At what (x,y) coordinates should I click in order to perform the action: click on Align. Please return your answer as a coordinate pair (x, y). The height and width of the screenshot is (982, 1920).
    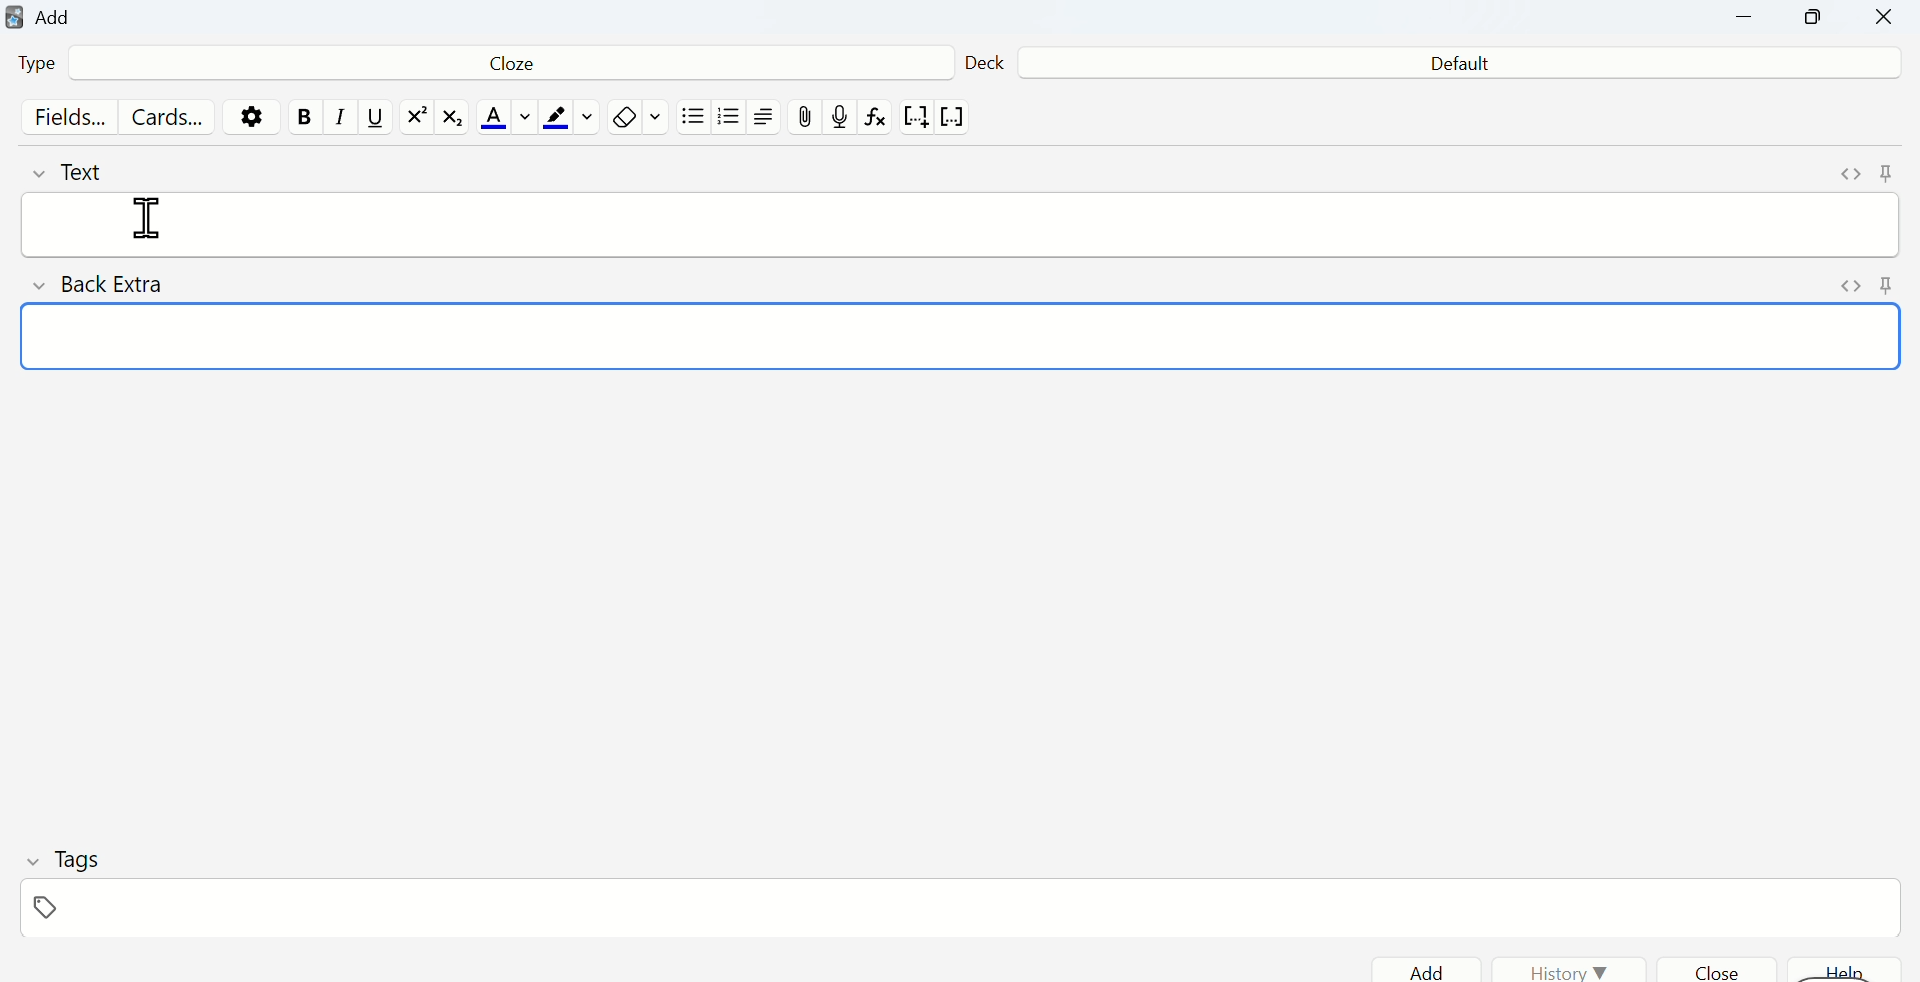
    Looking at the image, I should click on (769, 119).